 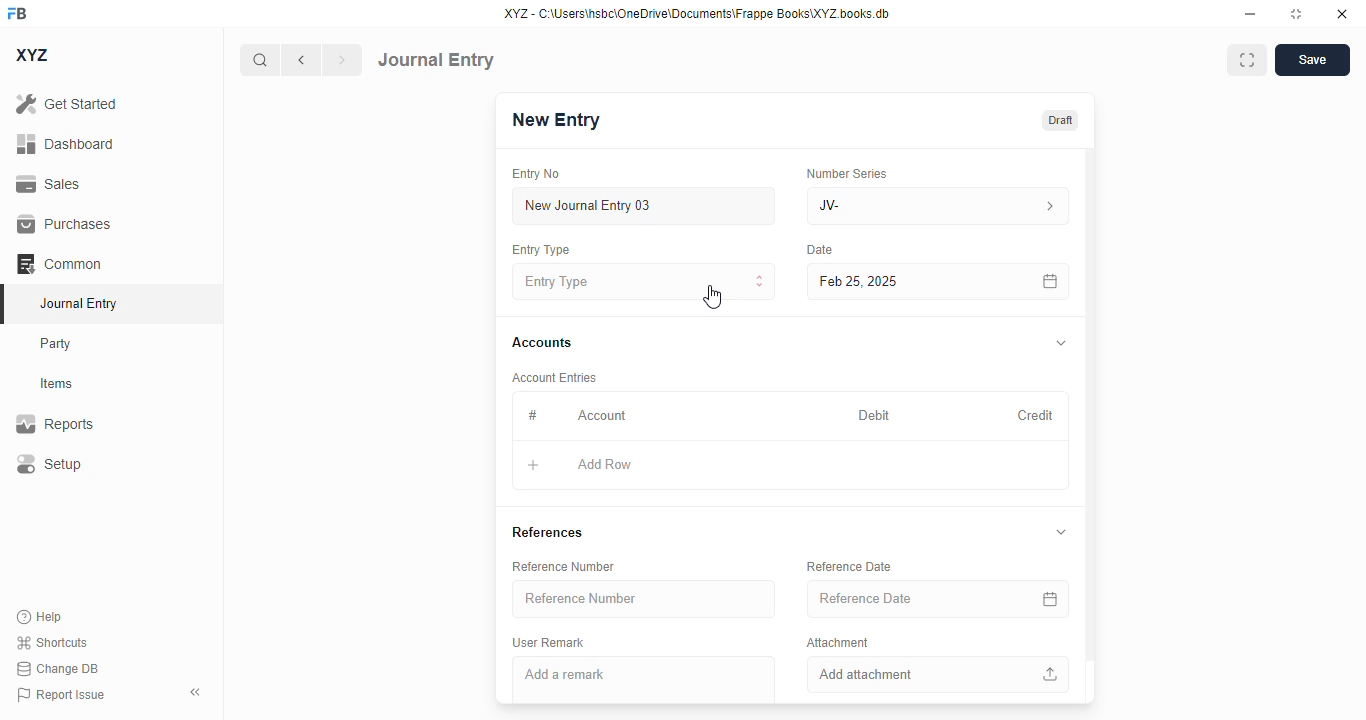 I want to click on reference number, so click(x=563, y=566).